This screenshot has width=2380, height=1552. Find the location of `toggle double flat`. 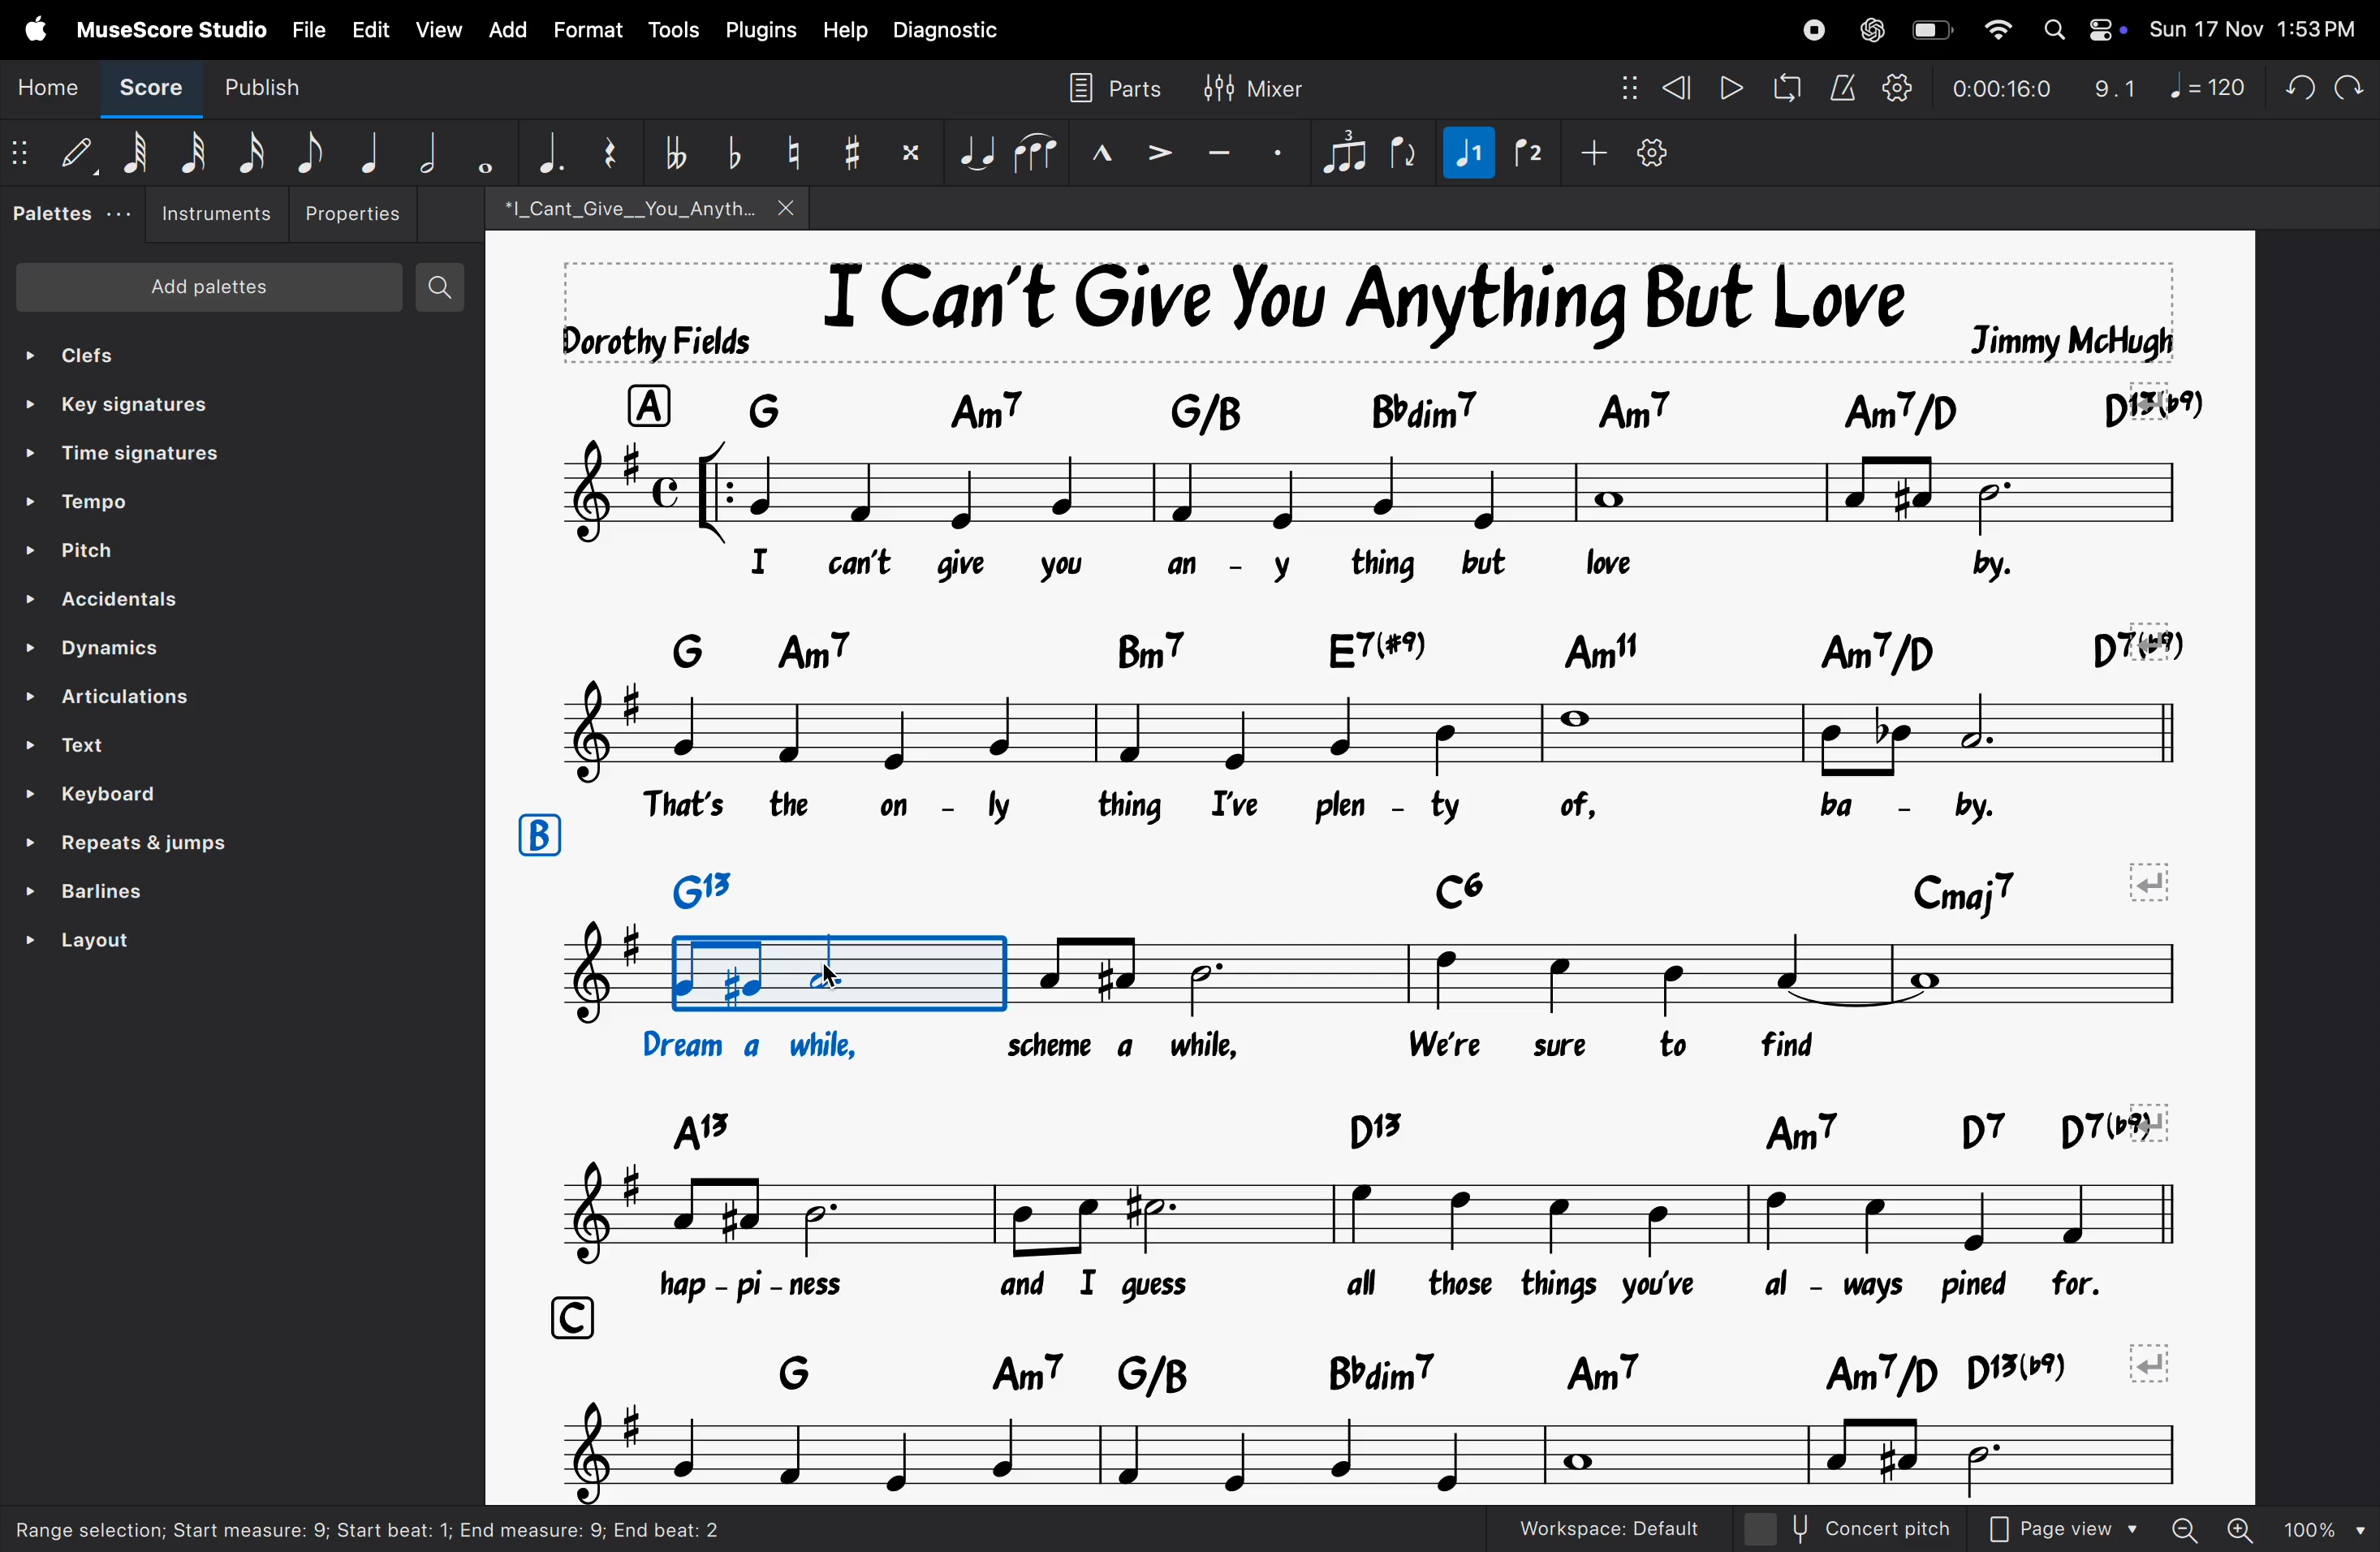

toggle double flat is located at coordinates (673, 152).